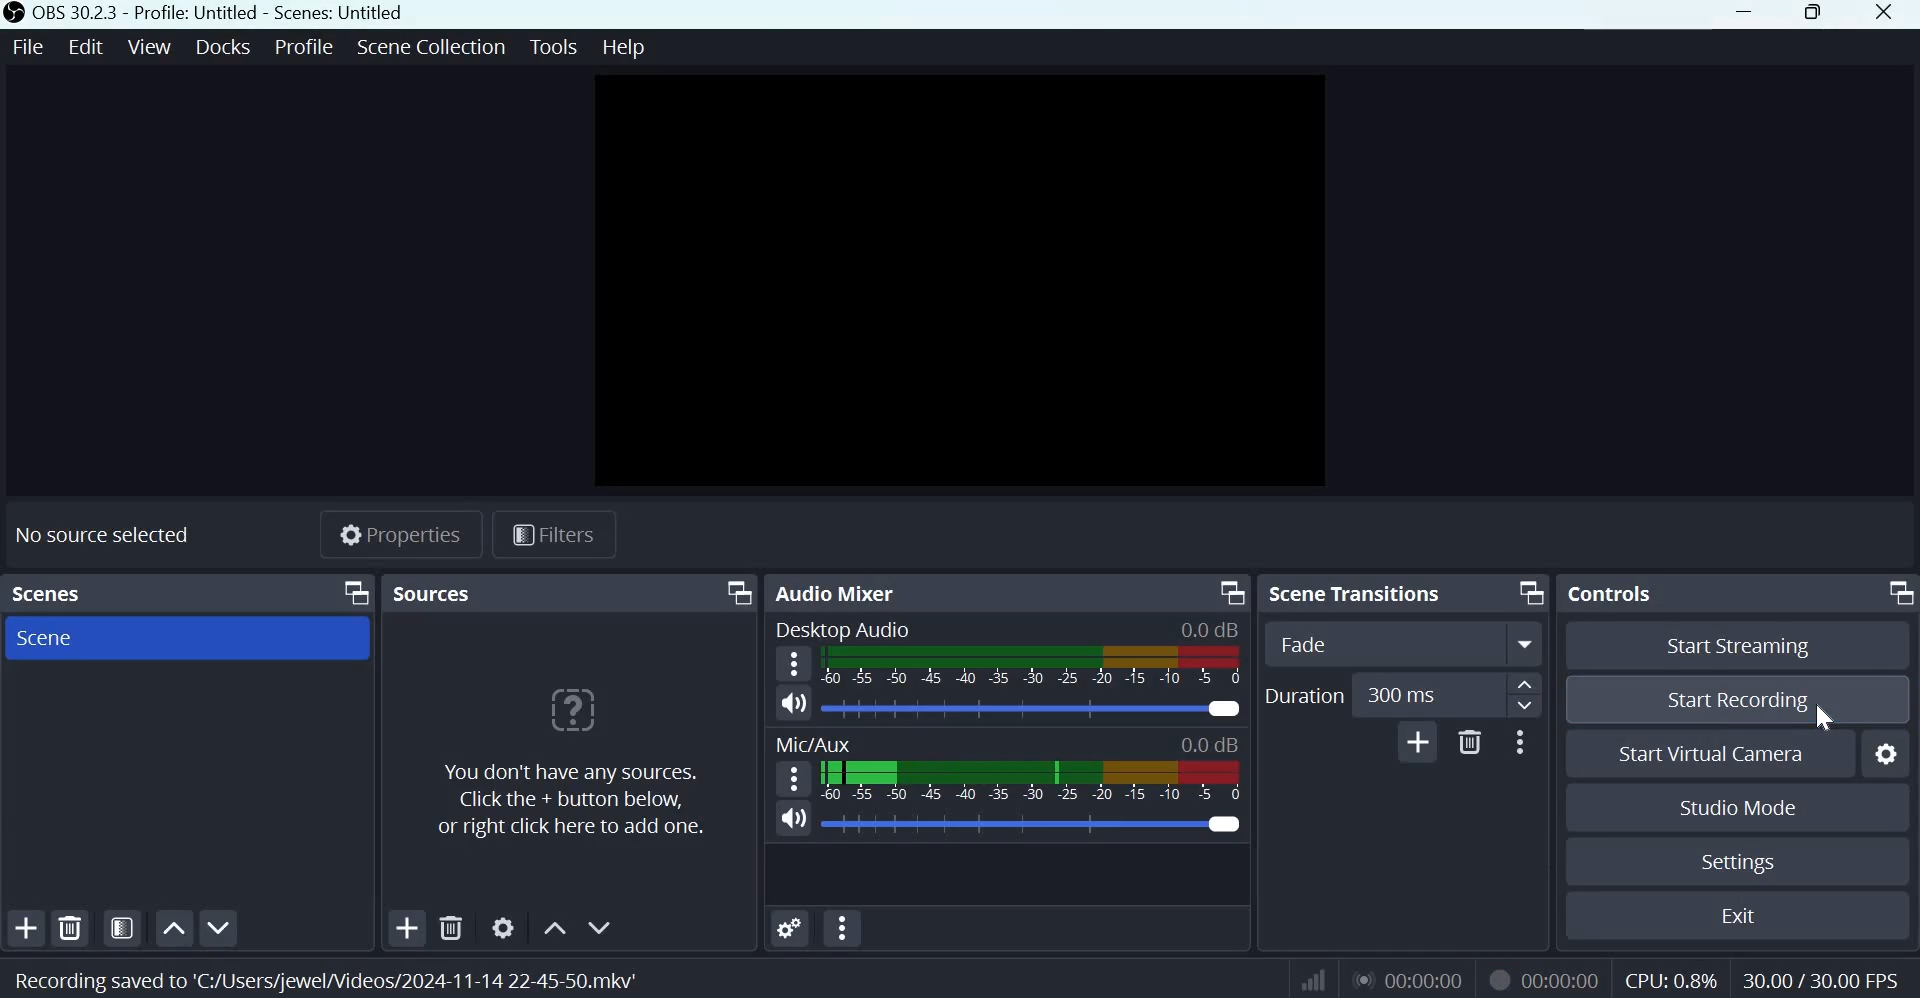 The image size is (1920, 998). I want to click on Add scene, so click(28, 928).